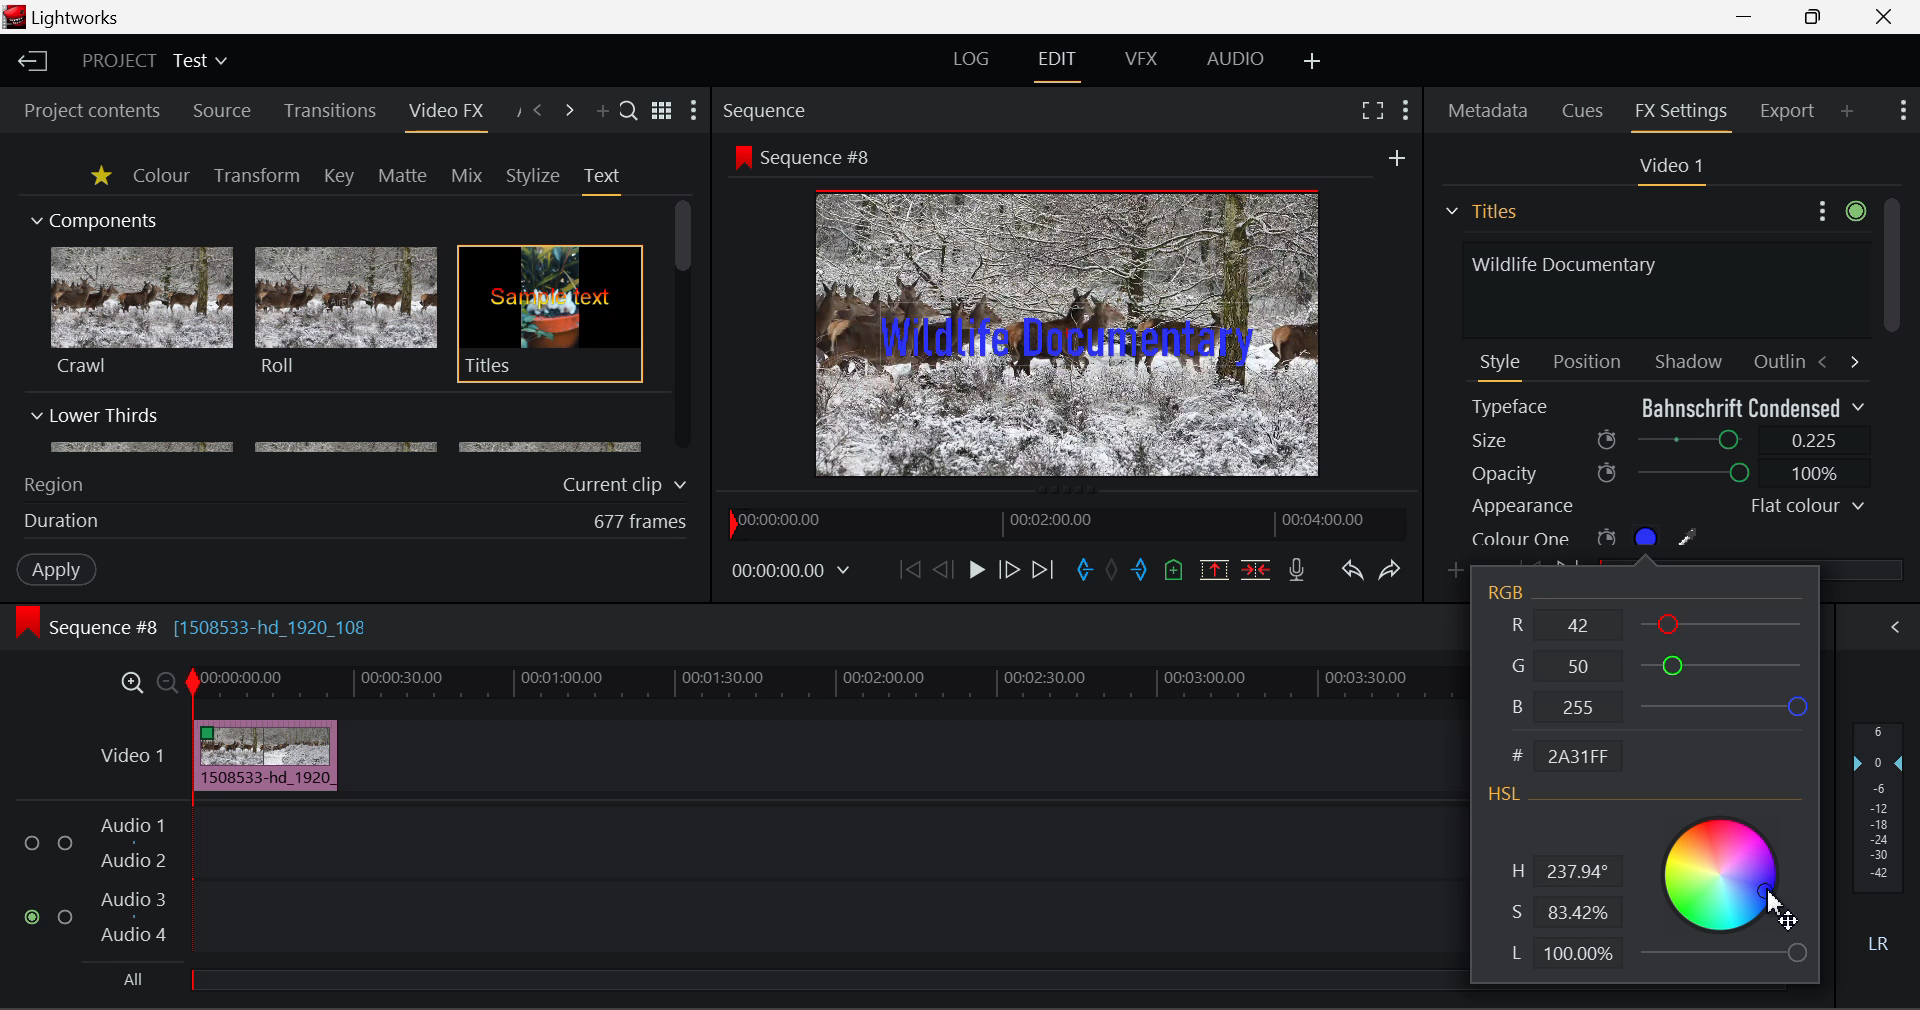 The height and width of the screenshot is (1010, 1920). What do you see at coordinates (1297, 574) in the screenshot?
I see `Record Voiceover` at bounding box center [1297, 574].